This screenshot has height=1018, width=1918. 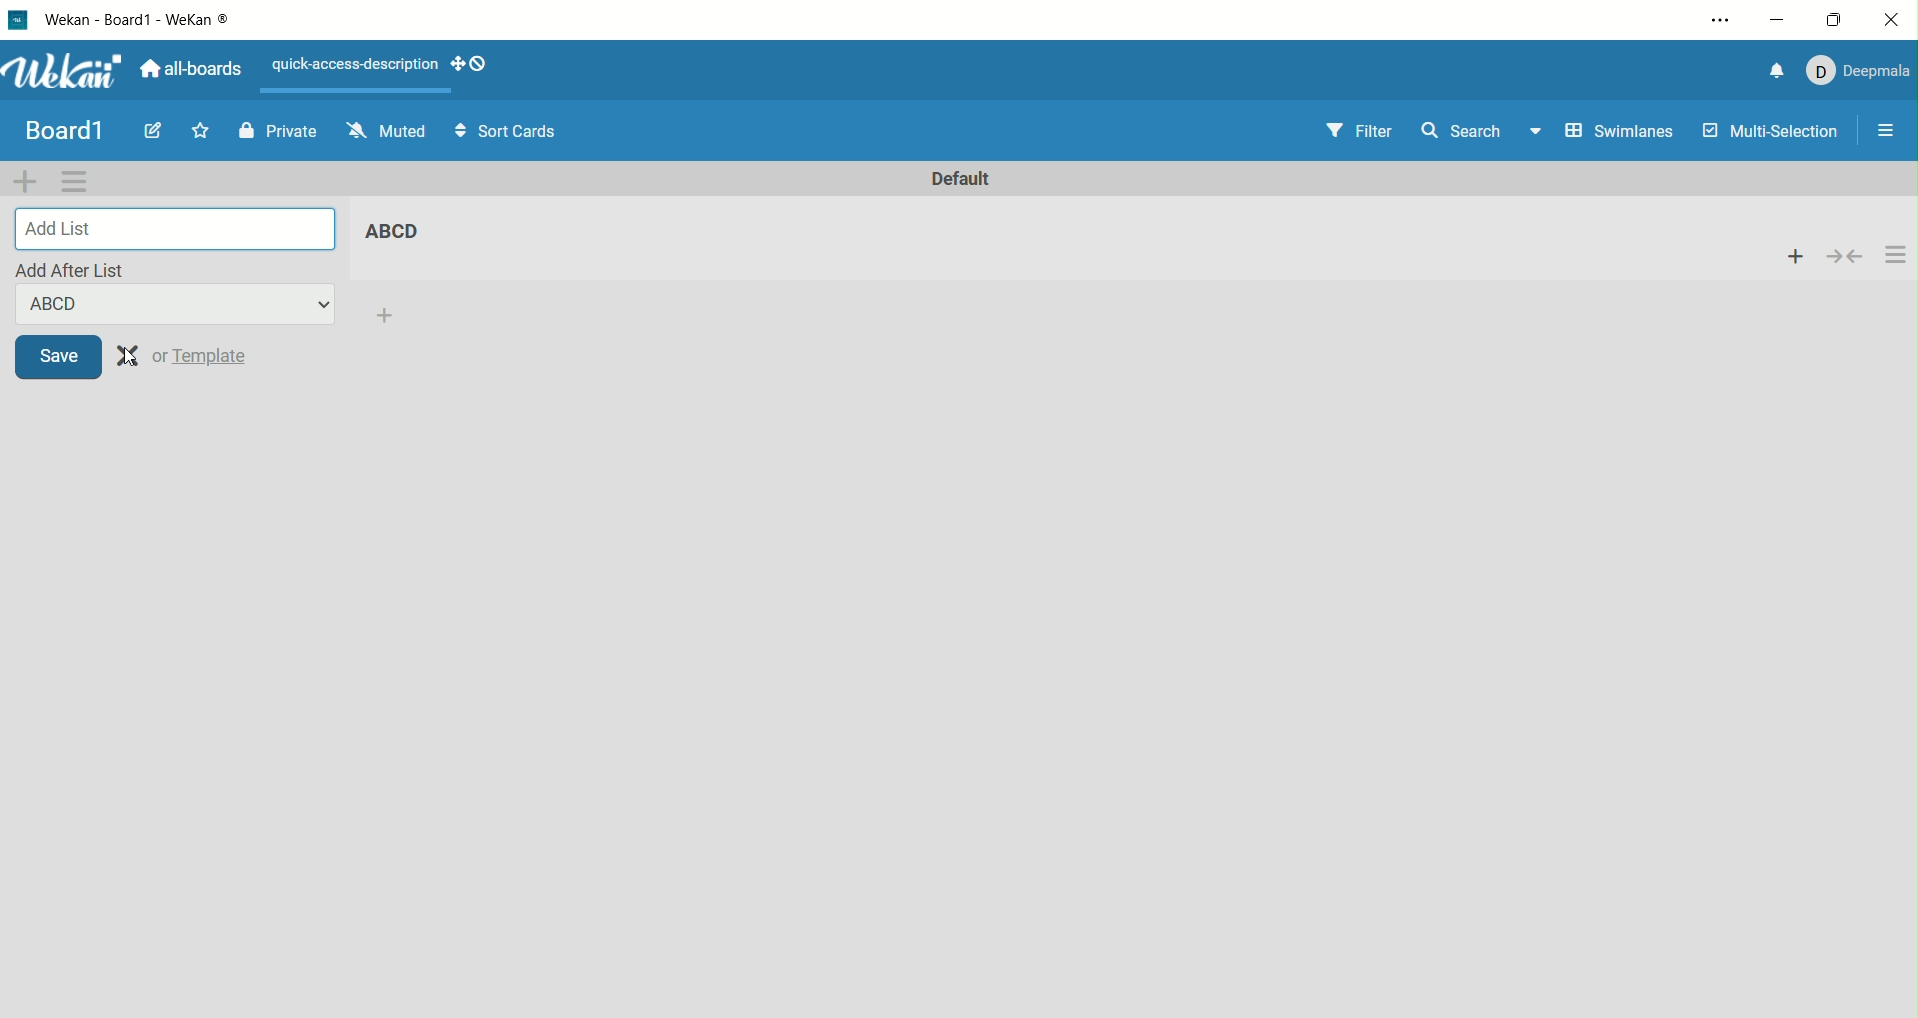 I want to click on swimlanes, so click(x=1617, y=134).